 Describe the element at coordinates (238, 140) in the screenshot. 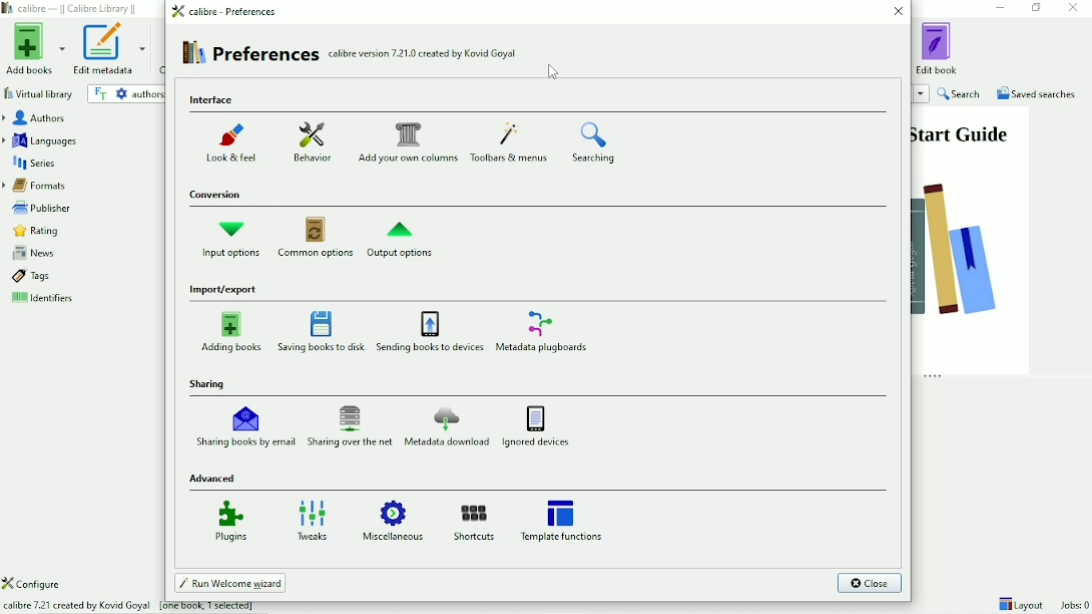

I see `Look & feel` at that location.